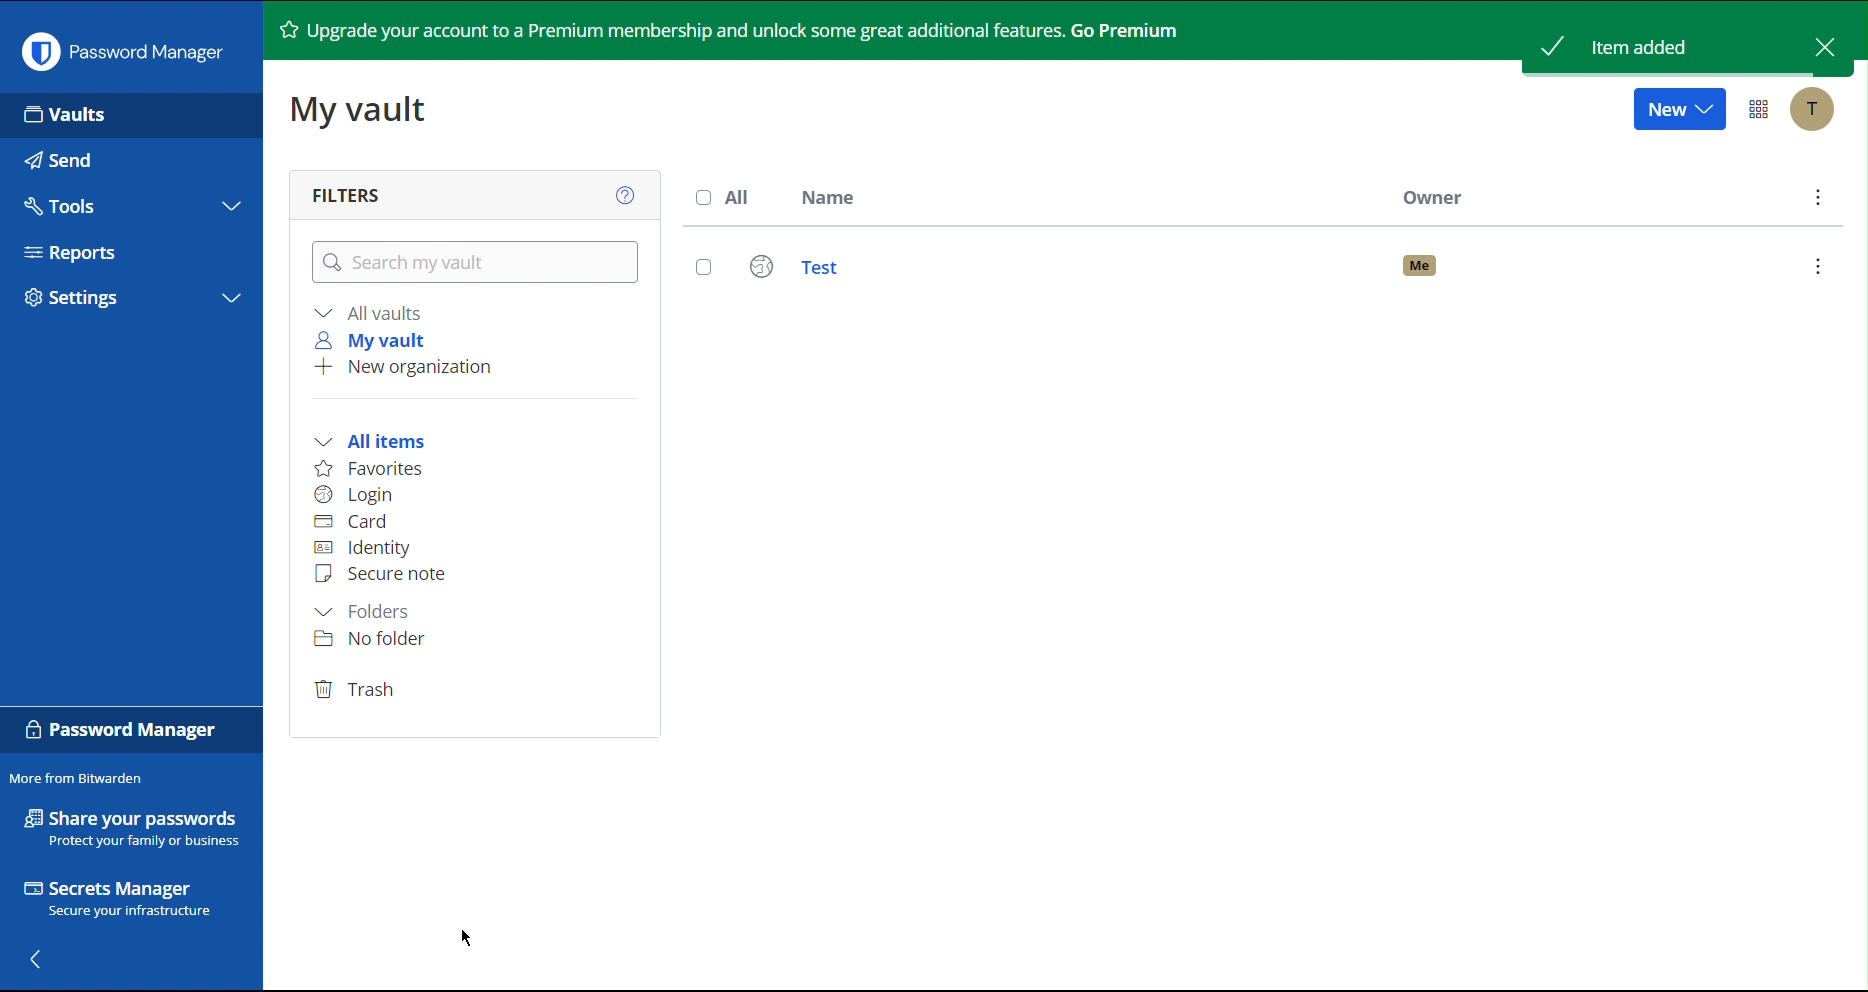 The height and width of the screenshot is (992, 1868). I want to click on New organization, so click(407, 366).